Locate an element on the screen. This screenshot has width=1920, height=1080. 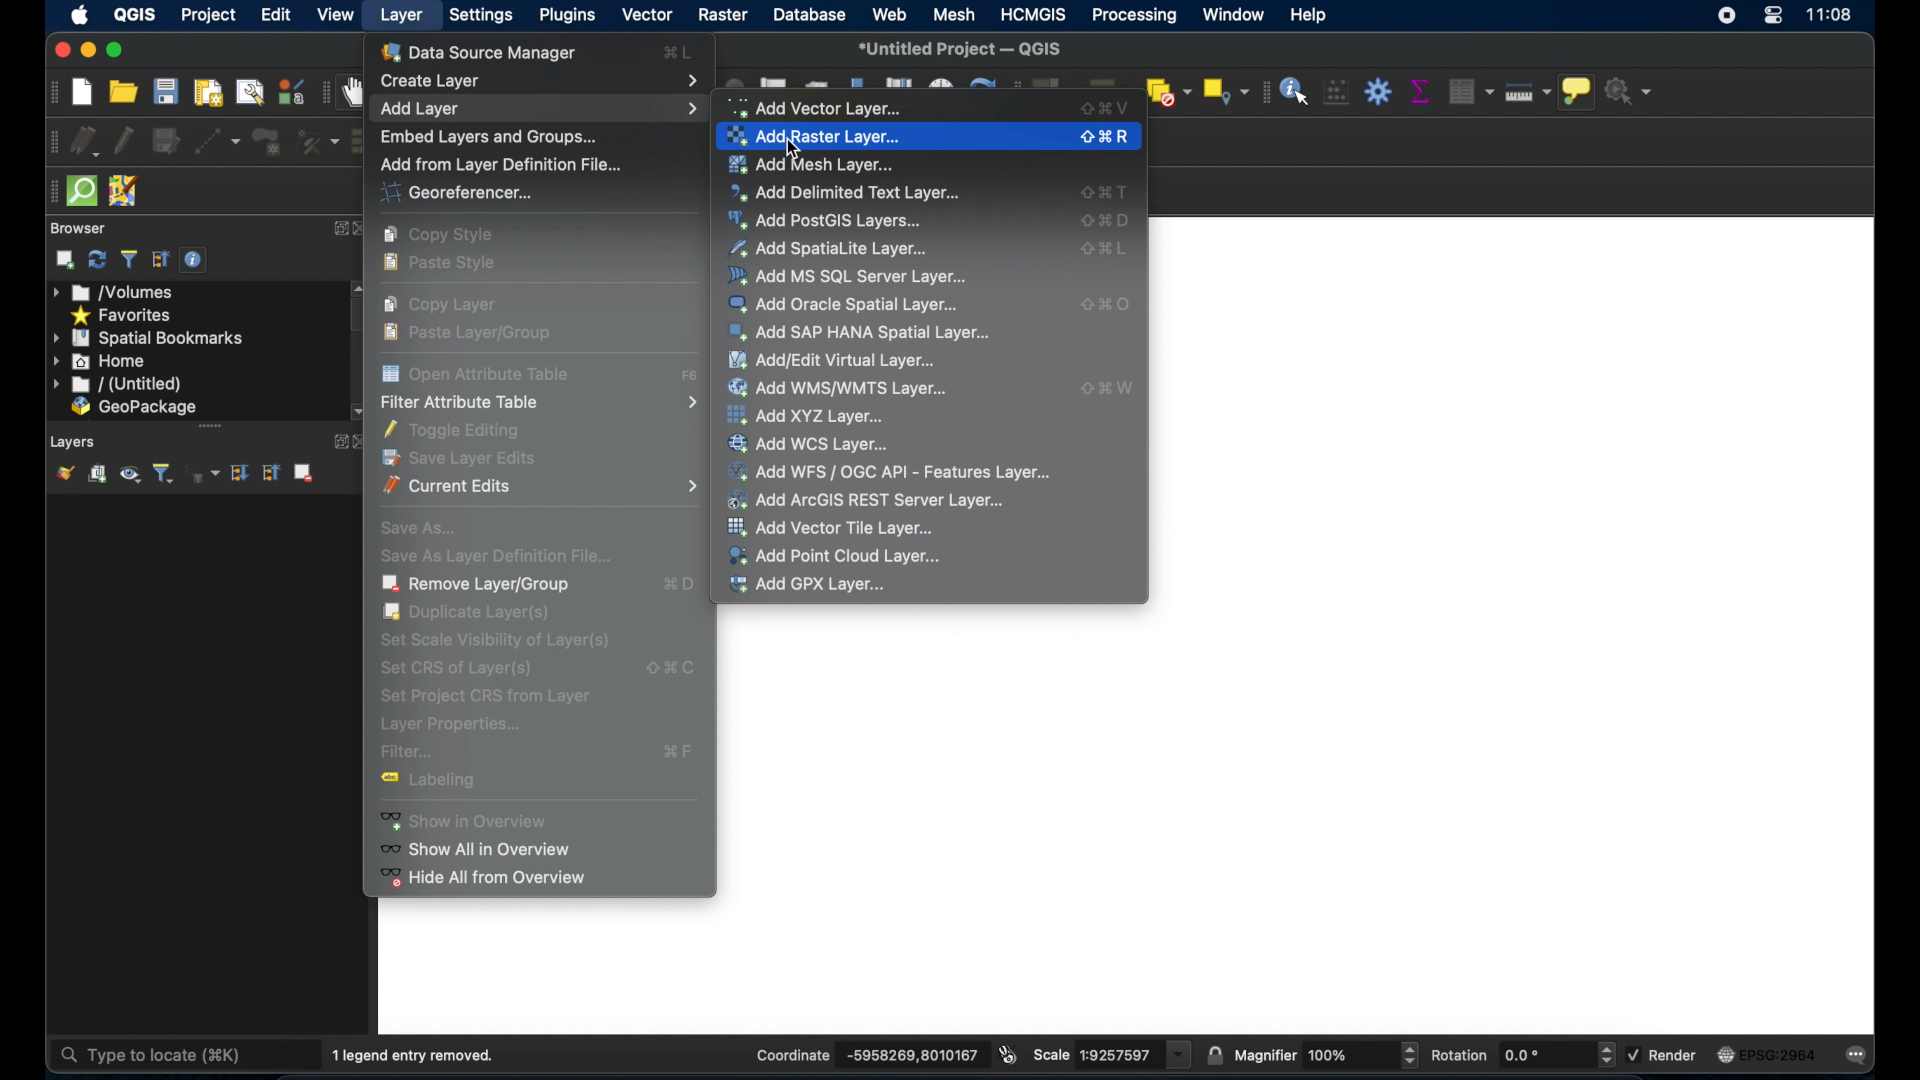
collapse all is located at coordinates (158, 259).